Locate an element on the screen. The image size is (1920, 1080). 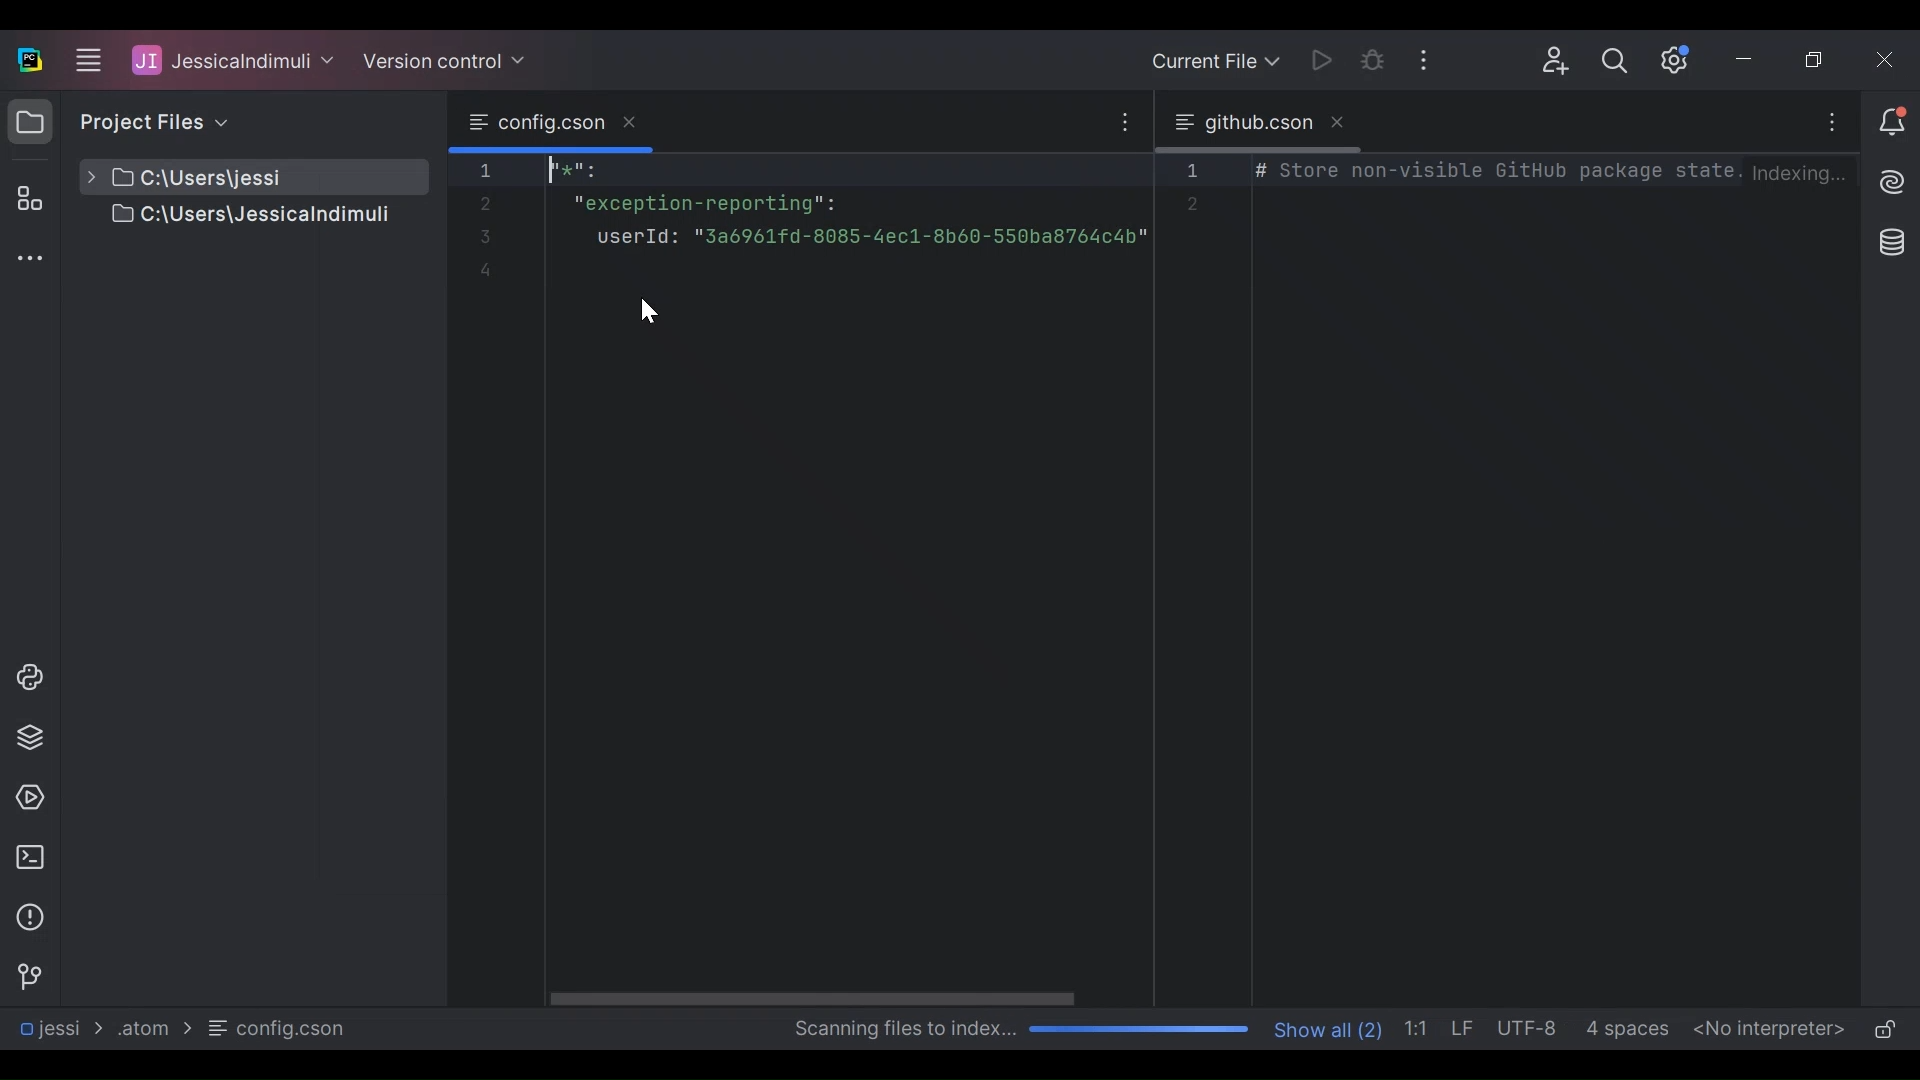
Terminal is located at coordinates (30, 857).